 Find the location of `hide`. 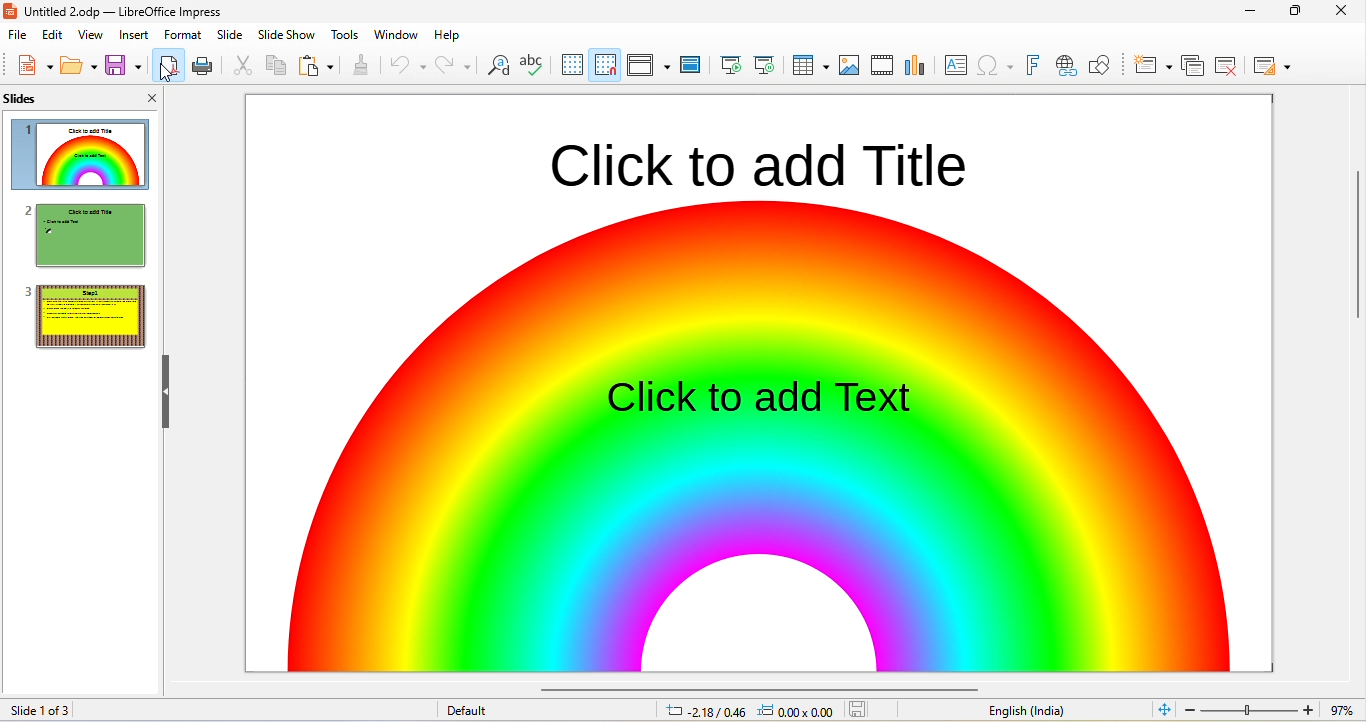

hide is located at coordinates (162, 391).